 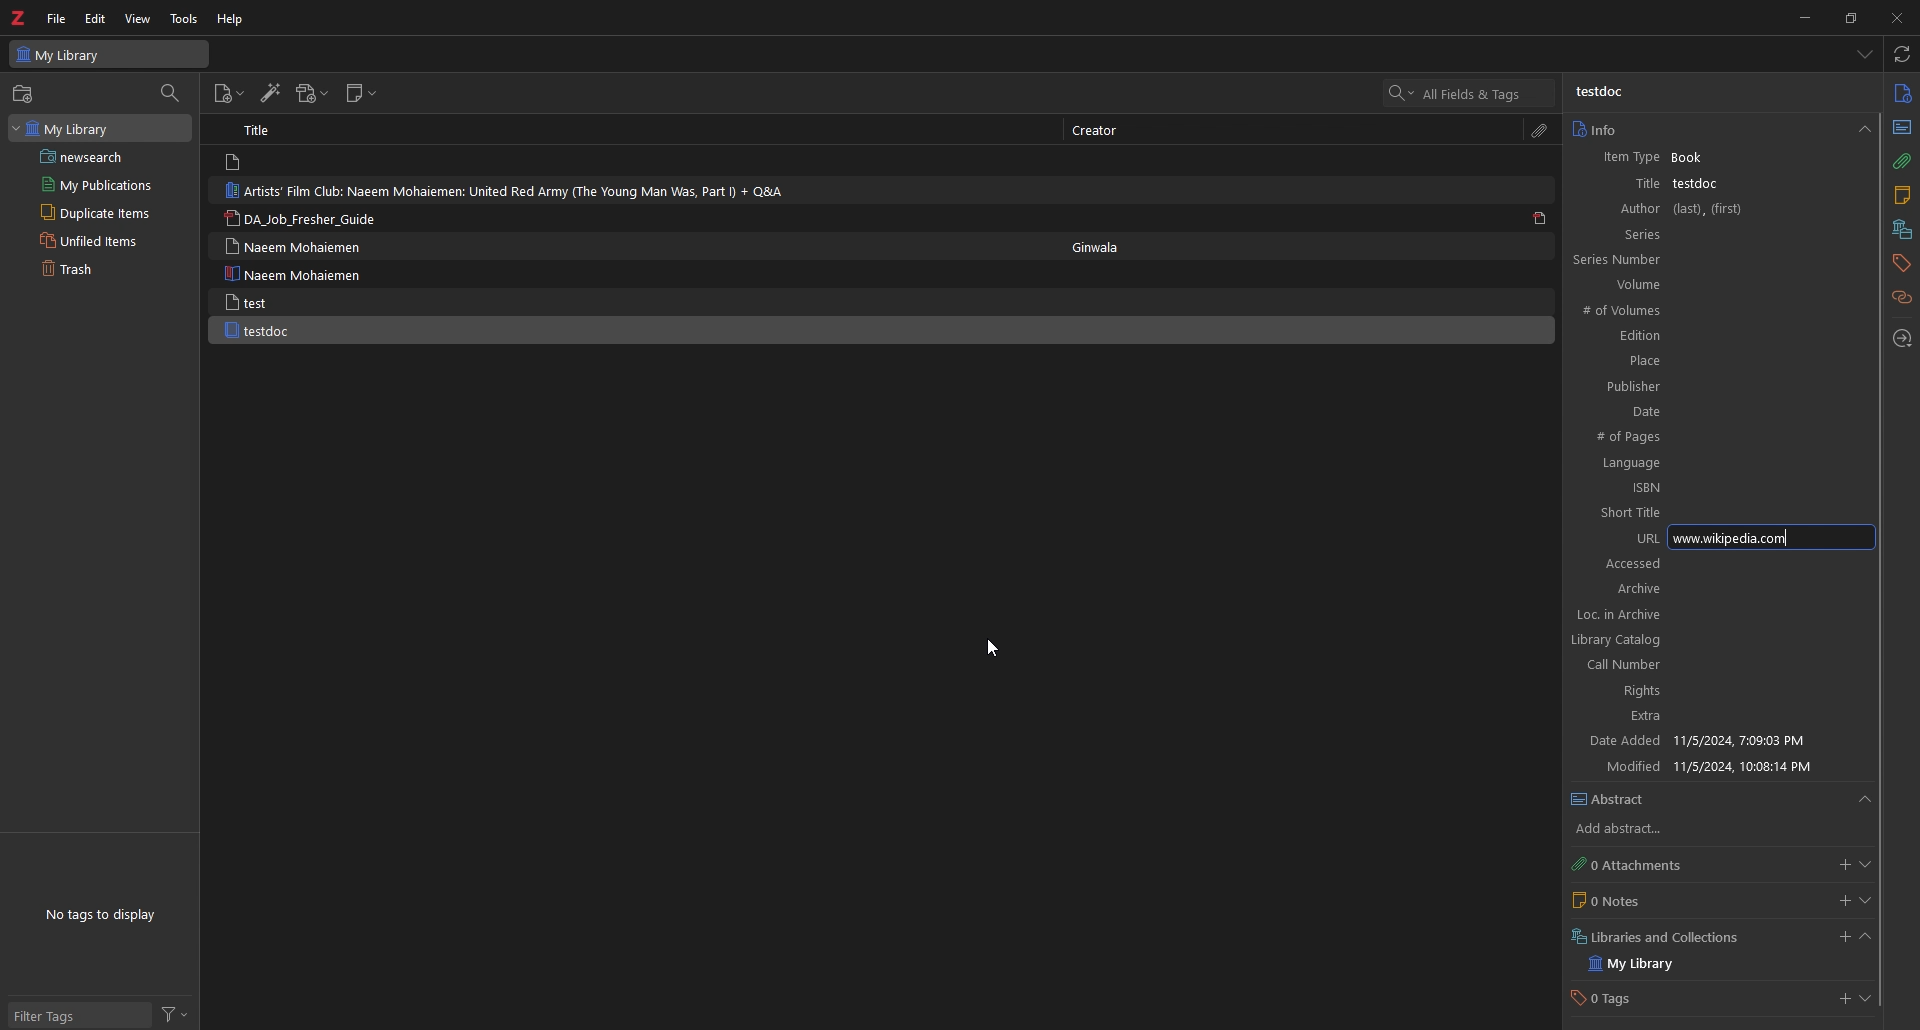 I want to click on cursor, so click(x=992, y=651).